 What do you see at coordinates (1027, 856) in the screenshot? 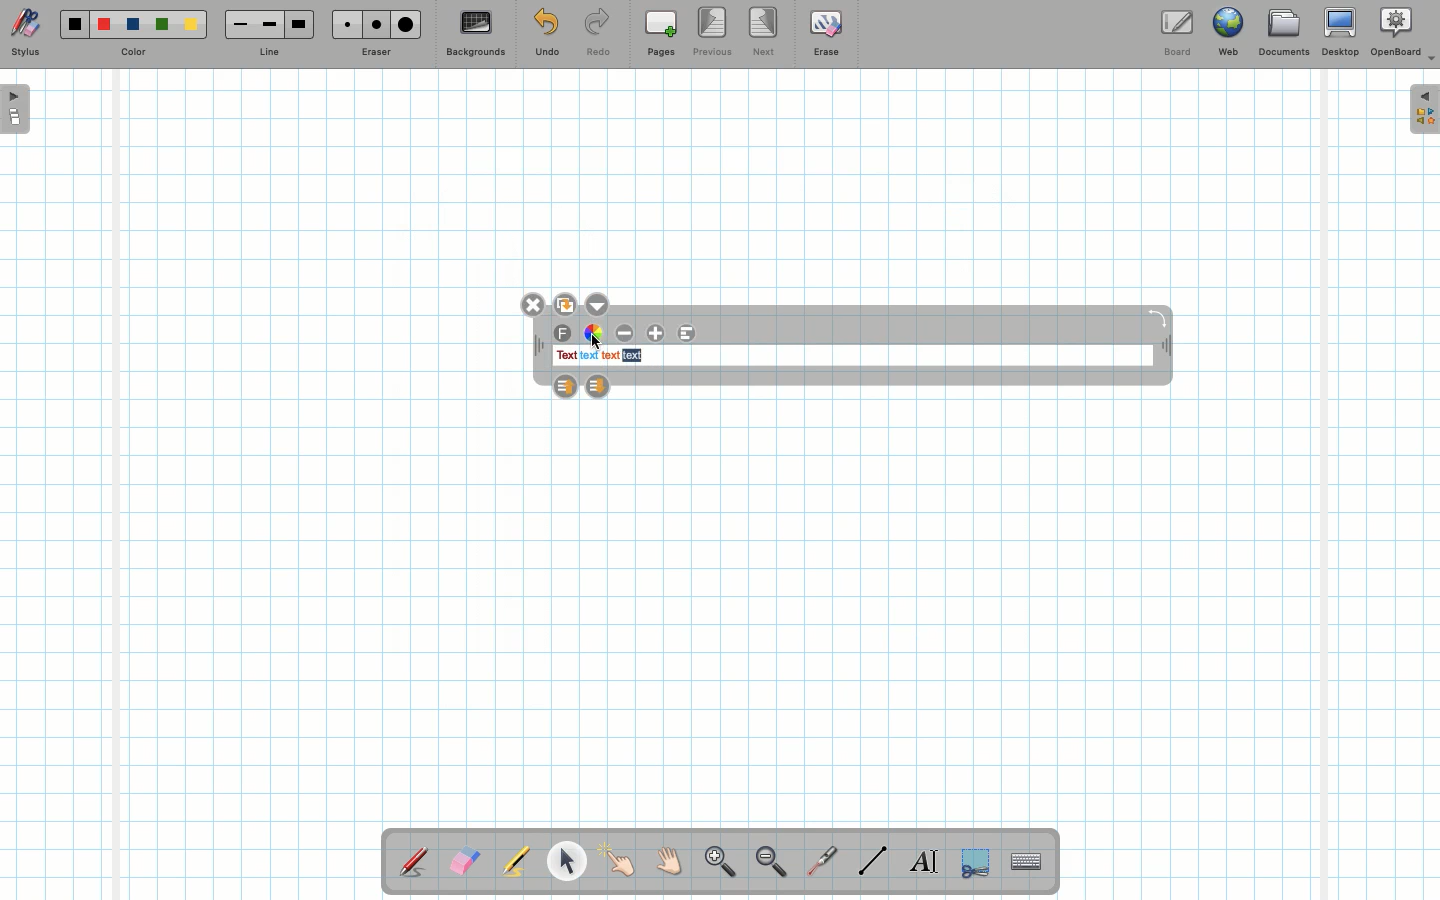
I see `Text input` at bounding box center [1027, 856].